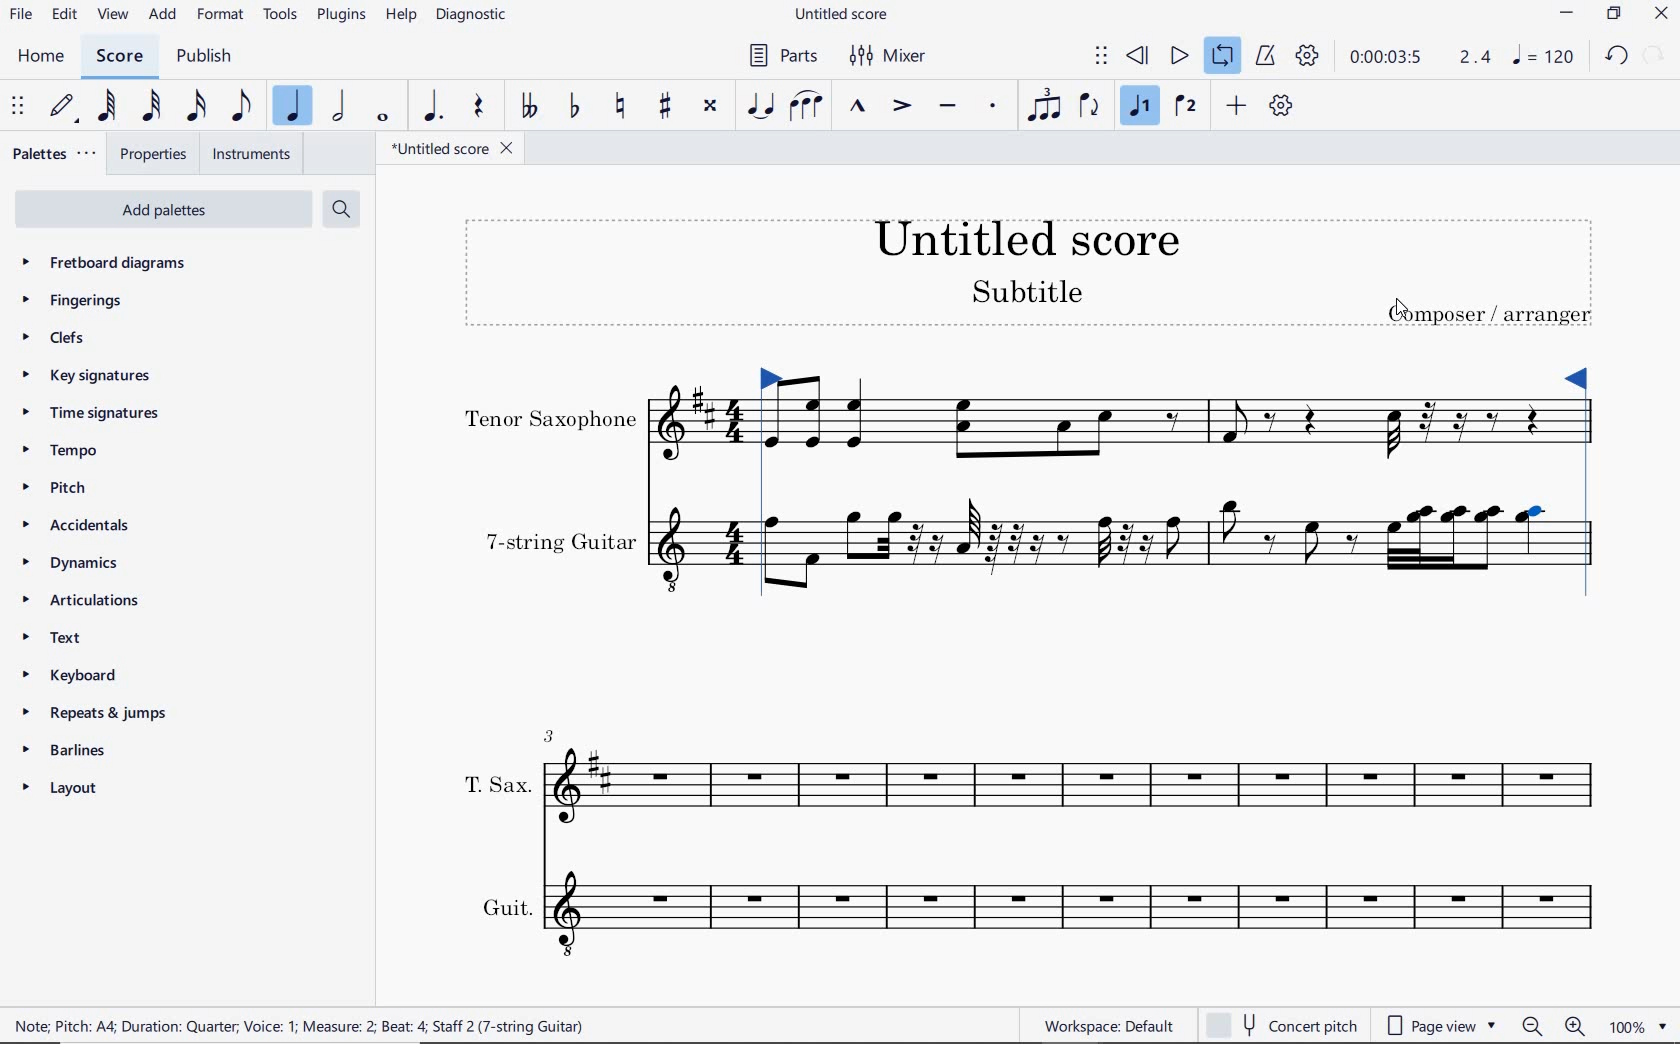 The height and width of the screenshot is (1044, 1680). Describe the element at coordinates (760, 107) in the screenshot. I see `TIE` at that location.